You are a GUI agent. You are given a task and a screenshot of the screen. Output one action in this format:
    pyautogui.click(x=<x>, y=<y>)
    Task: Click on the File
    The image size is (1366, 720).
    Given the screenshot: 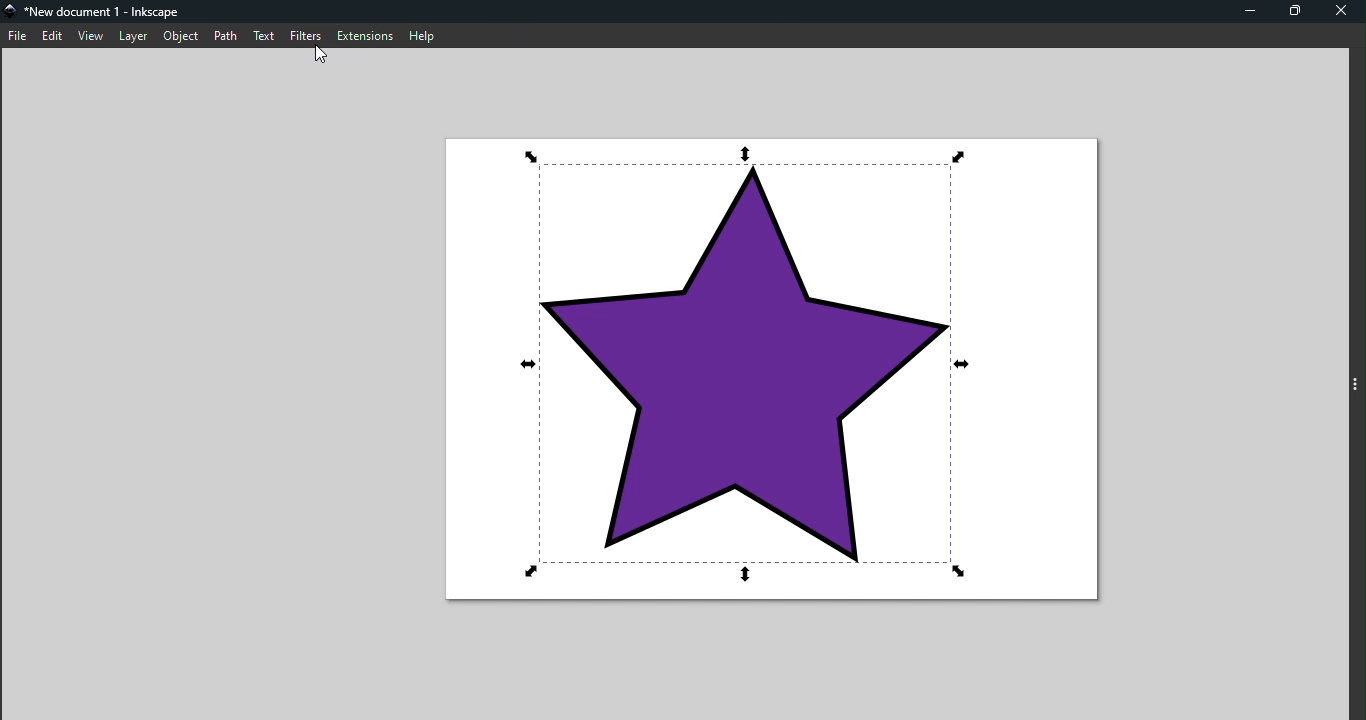 What is the action you would take?
    pyautogui.click(x=18, y=35)
    